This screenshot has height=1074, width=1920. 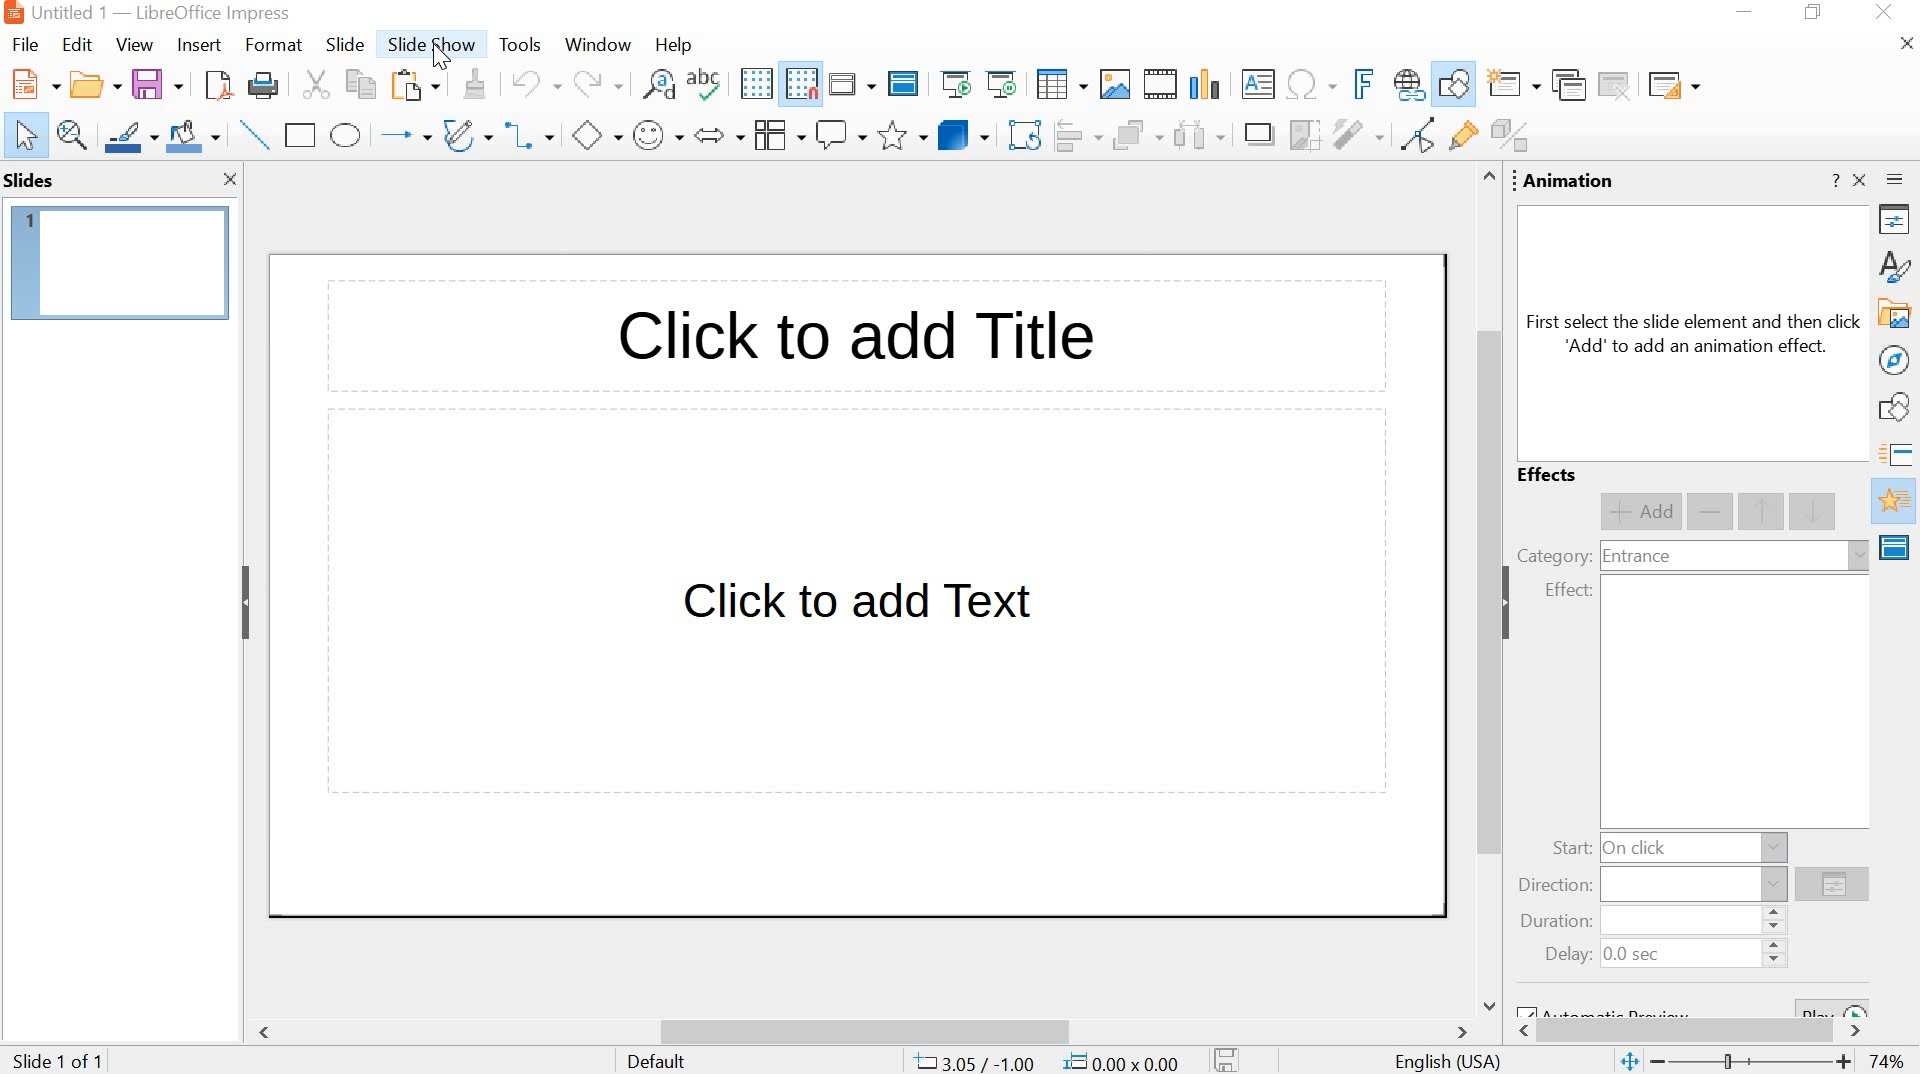 I want to click on start, so click(x=1570, y=849).